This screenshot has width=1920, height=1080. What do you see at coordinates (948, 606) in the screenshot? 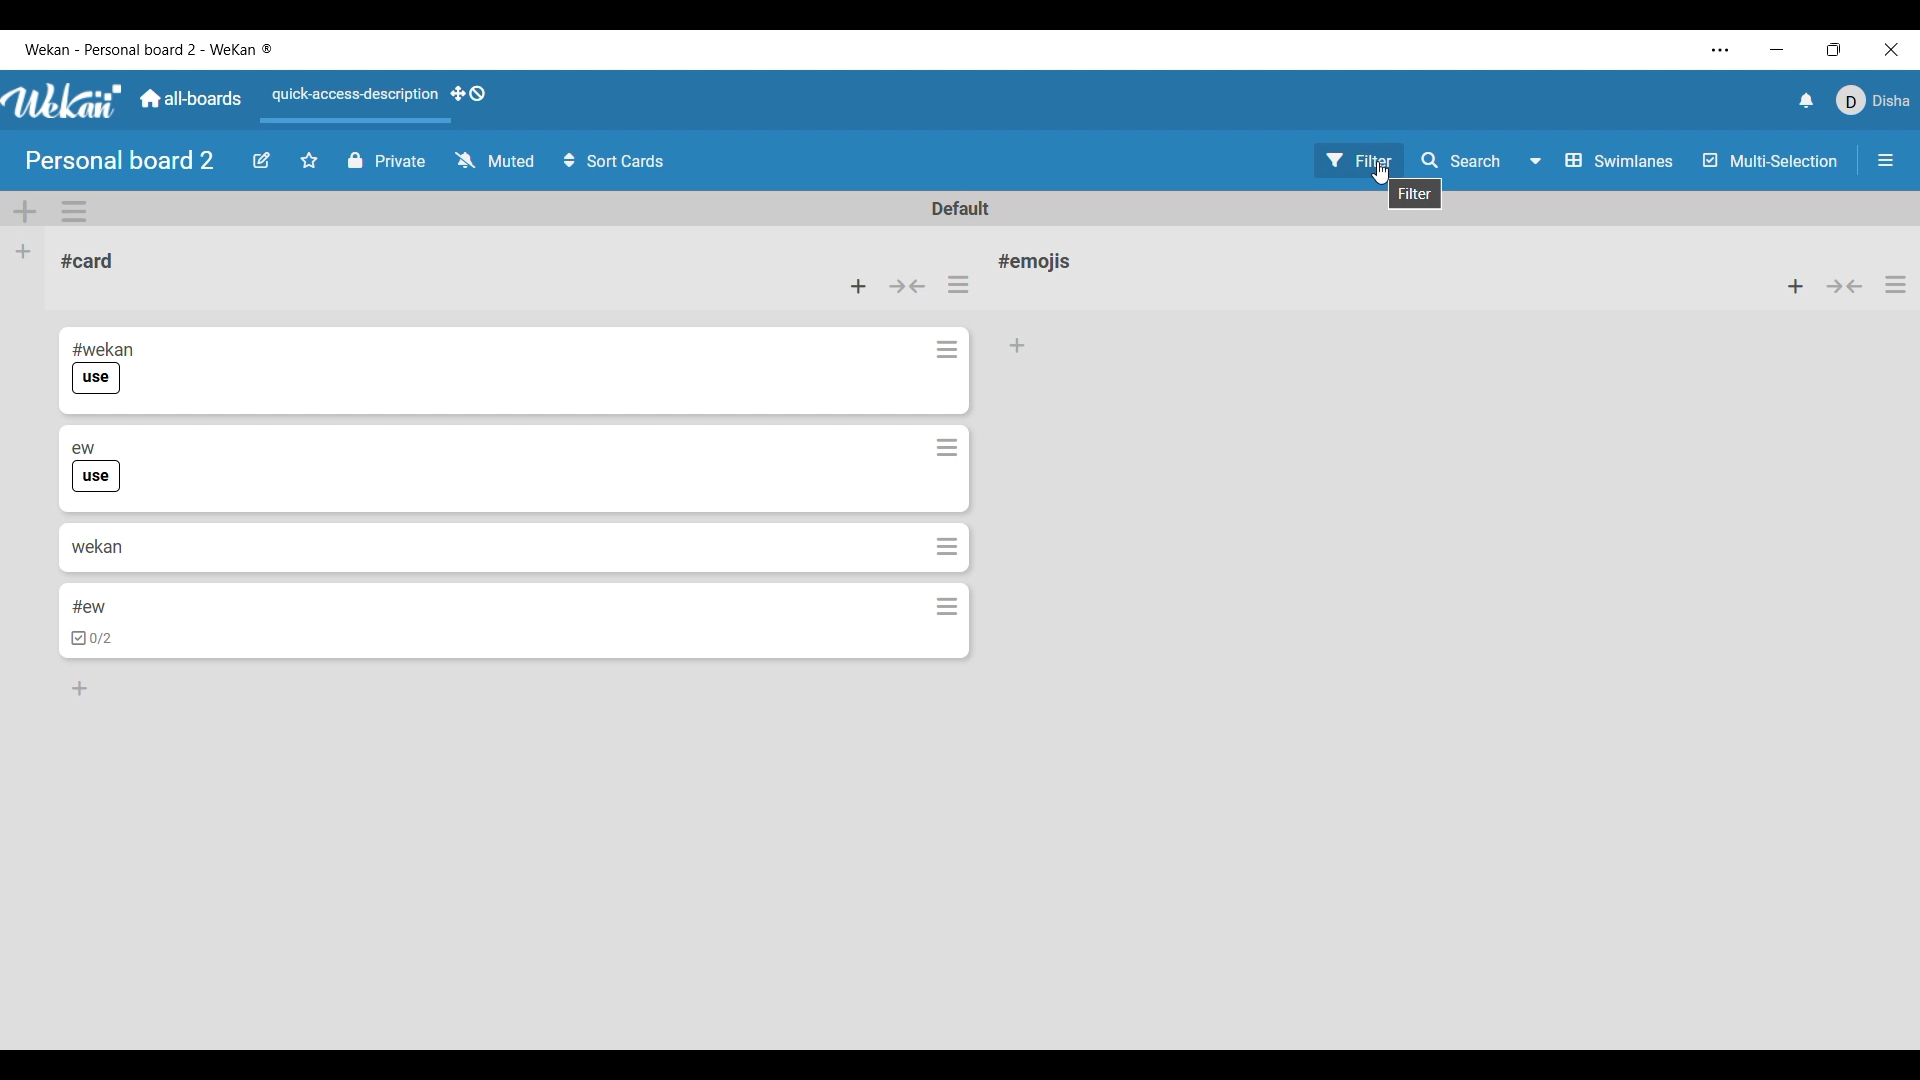
I see `Card actions for respective card` at bounding box center [948, 606].